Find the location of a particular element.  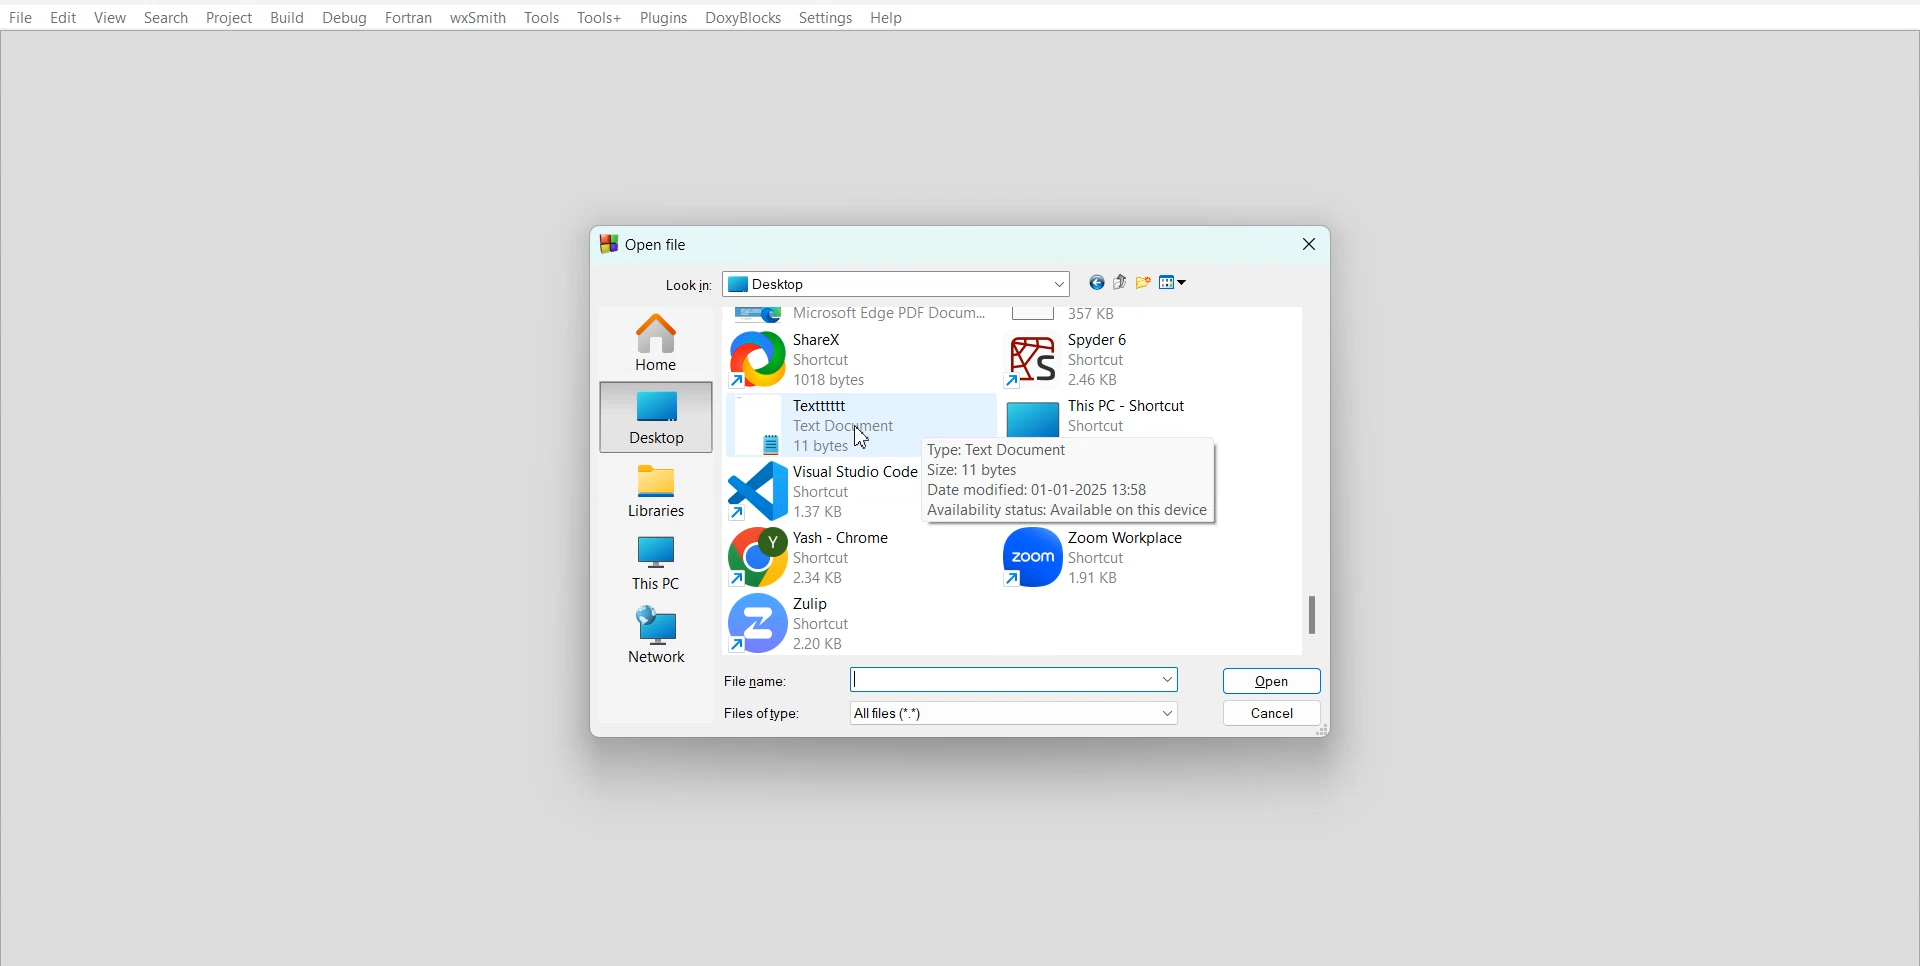

Tools is located at coordinates (542, 17).